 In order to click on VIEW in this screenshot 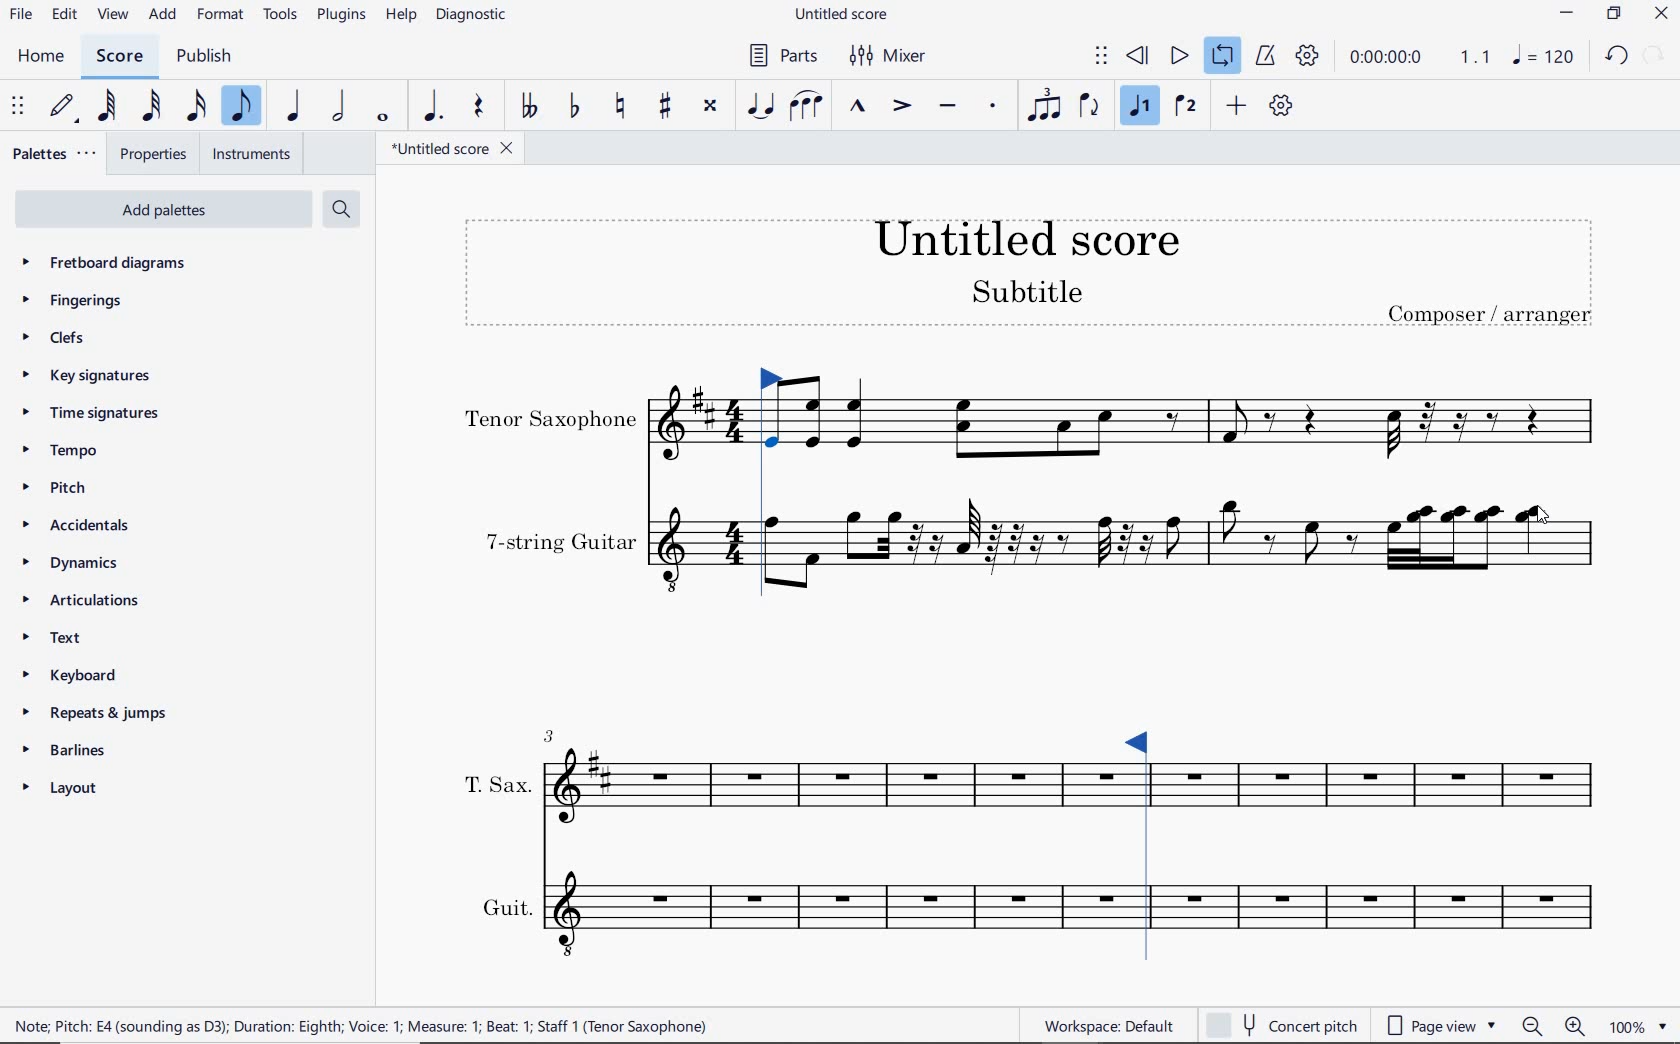, I will do `click(112, 15)`.